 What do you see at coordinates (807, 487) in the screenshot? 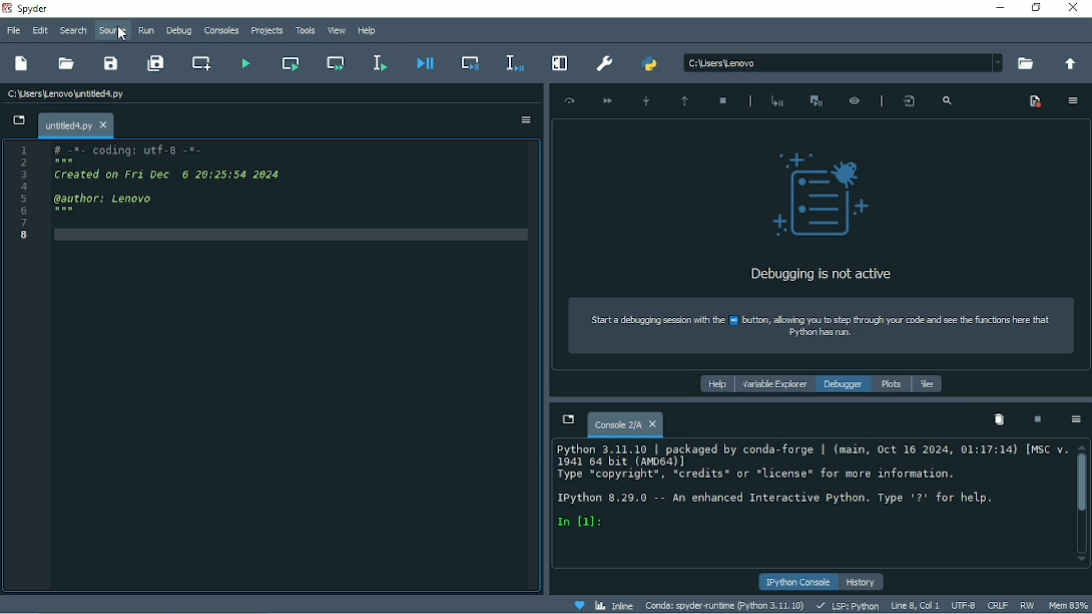
I see `ipython console pane Text` at bounding box center [807, 487].